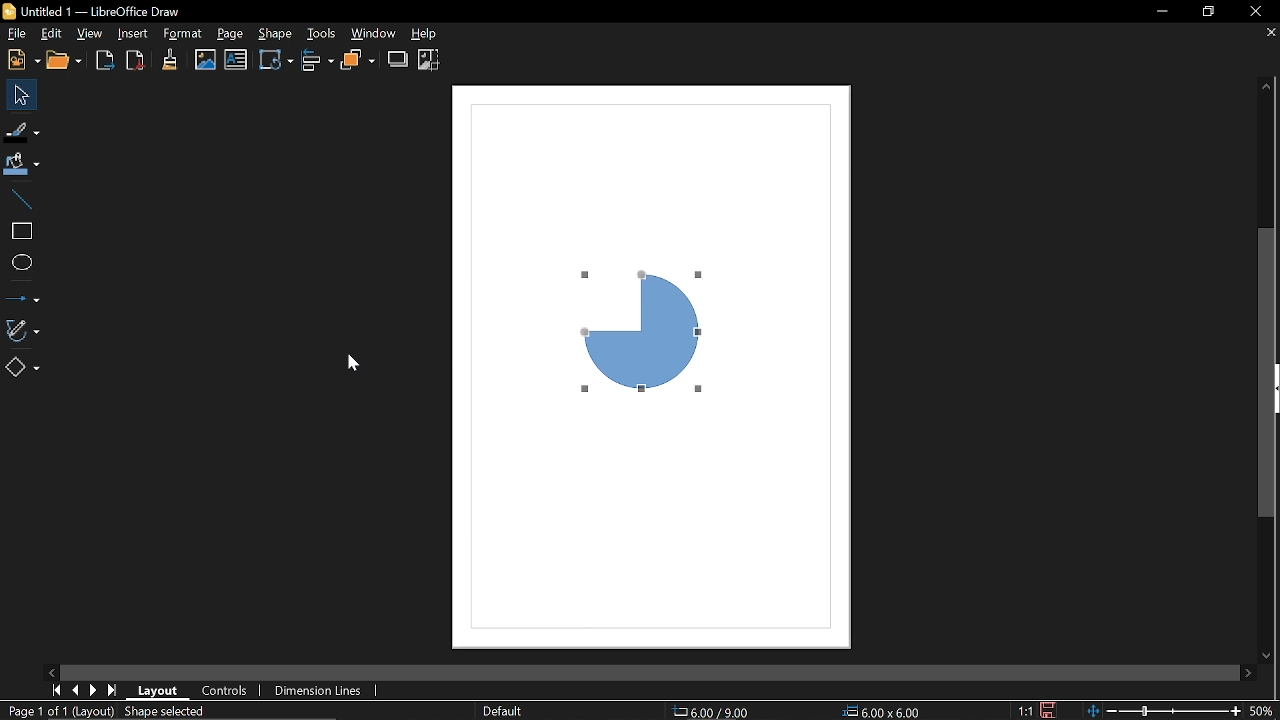  Describe the element at coordinates (1208, 13) in the screenshot. I see `Restore down` at that location.